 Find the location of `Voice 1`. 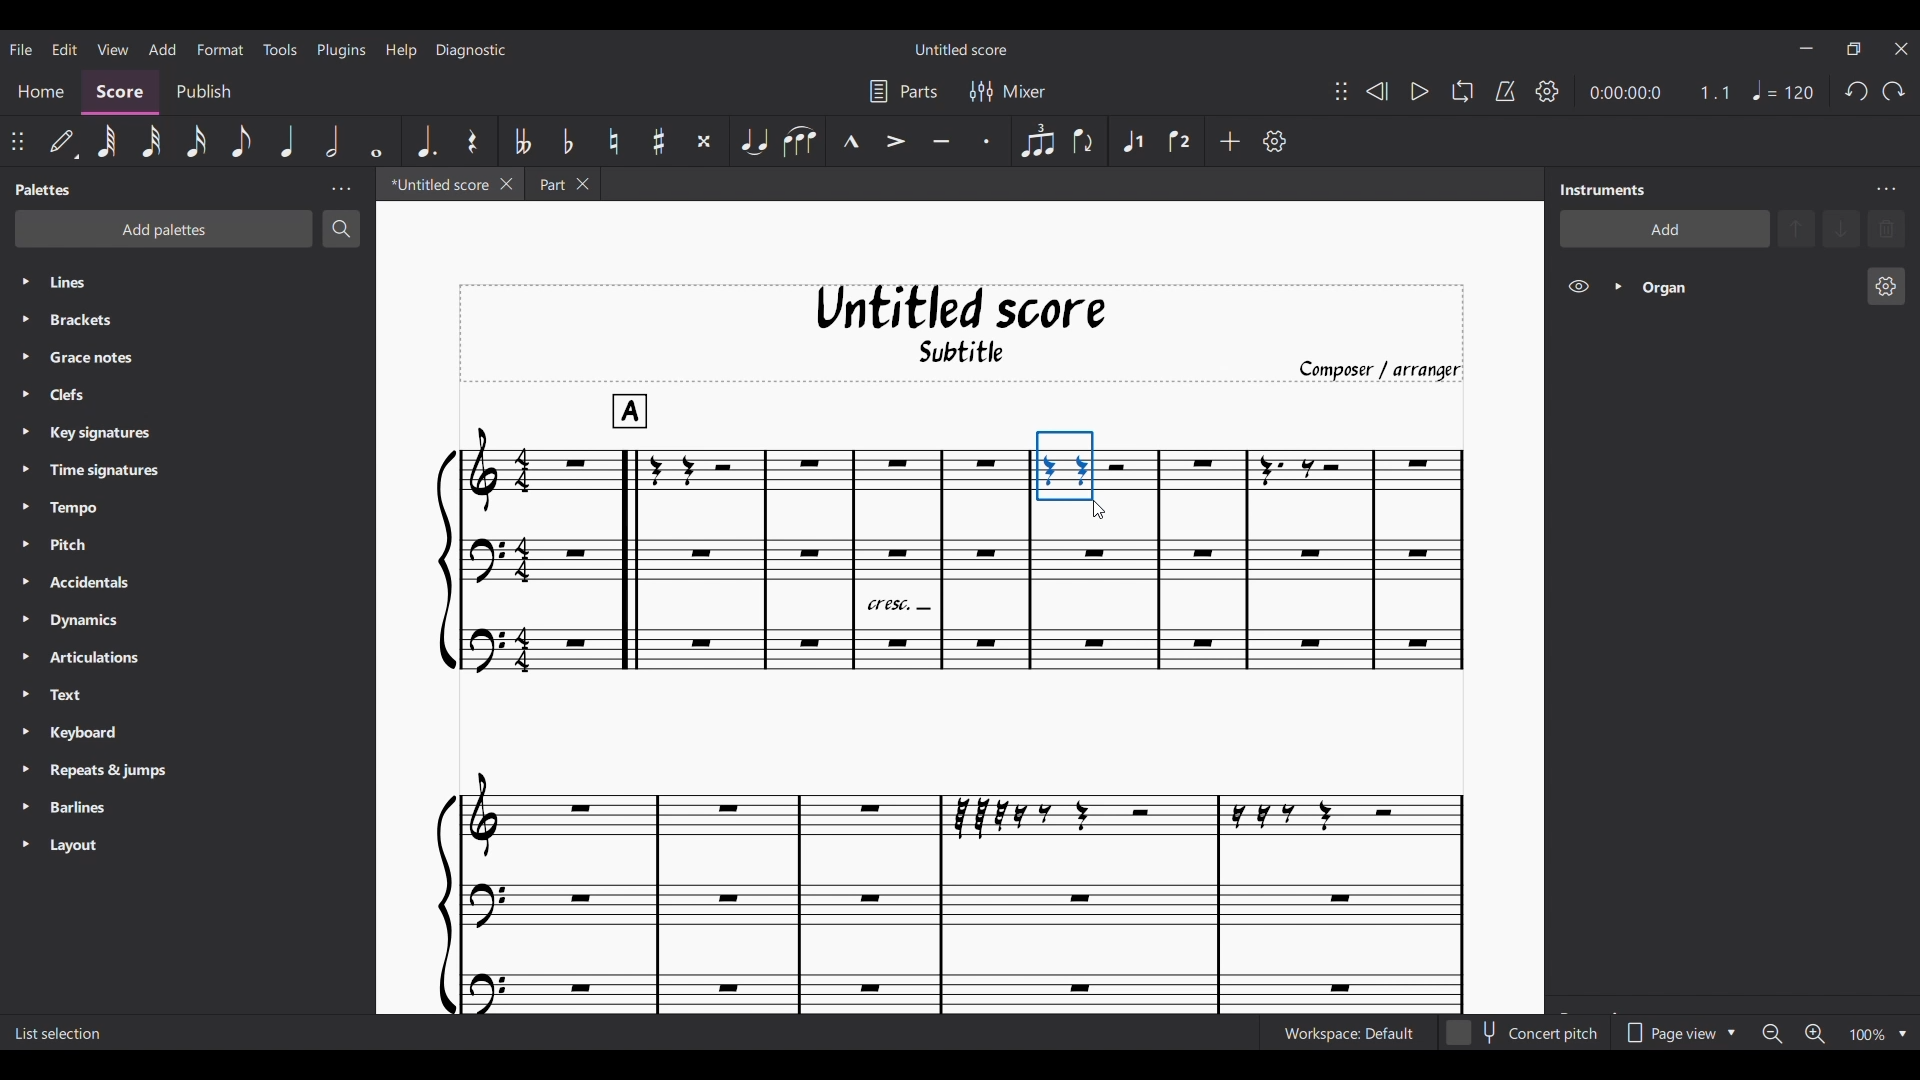

Voice 1 is located at coordinates (1133, 142).